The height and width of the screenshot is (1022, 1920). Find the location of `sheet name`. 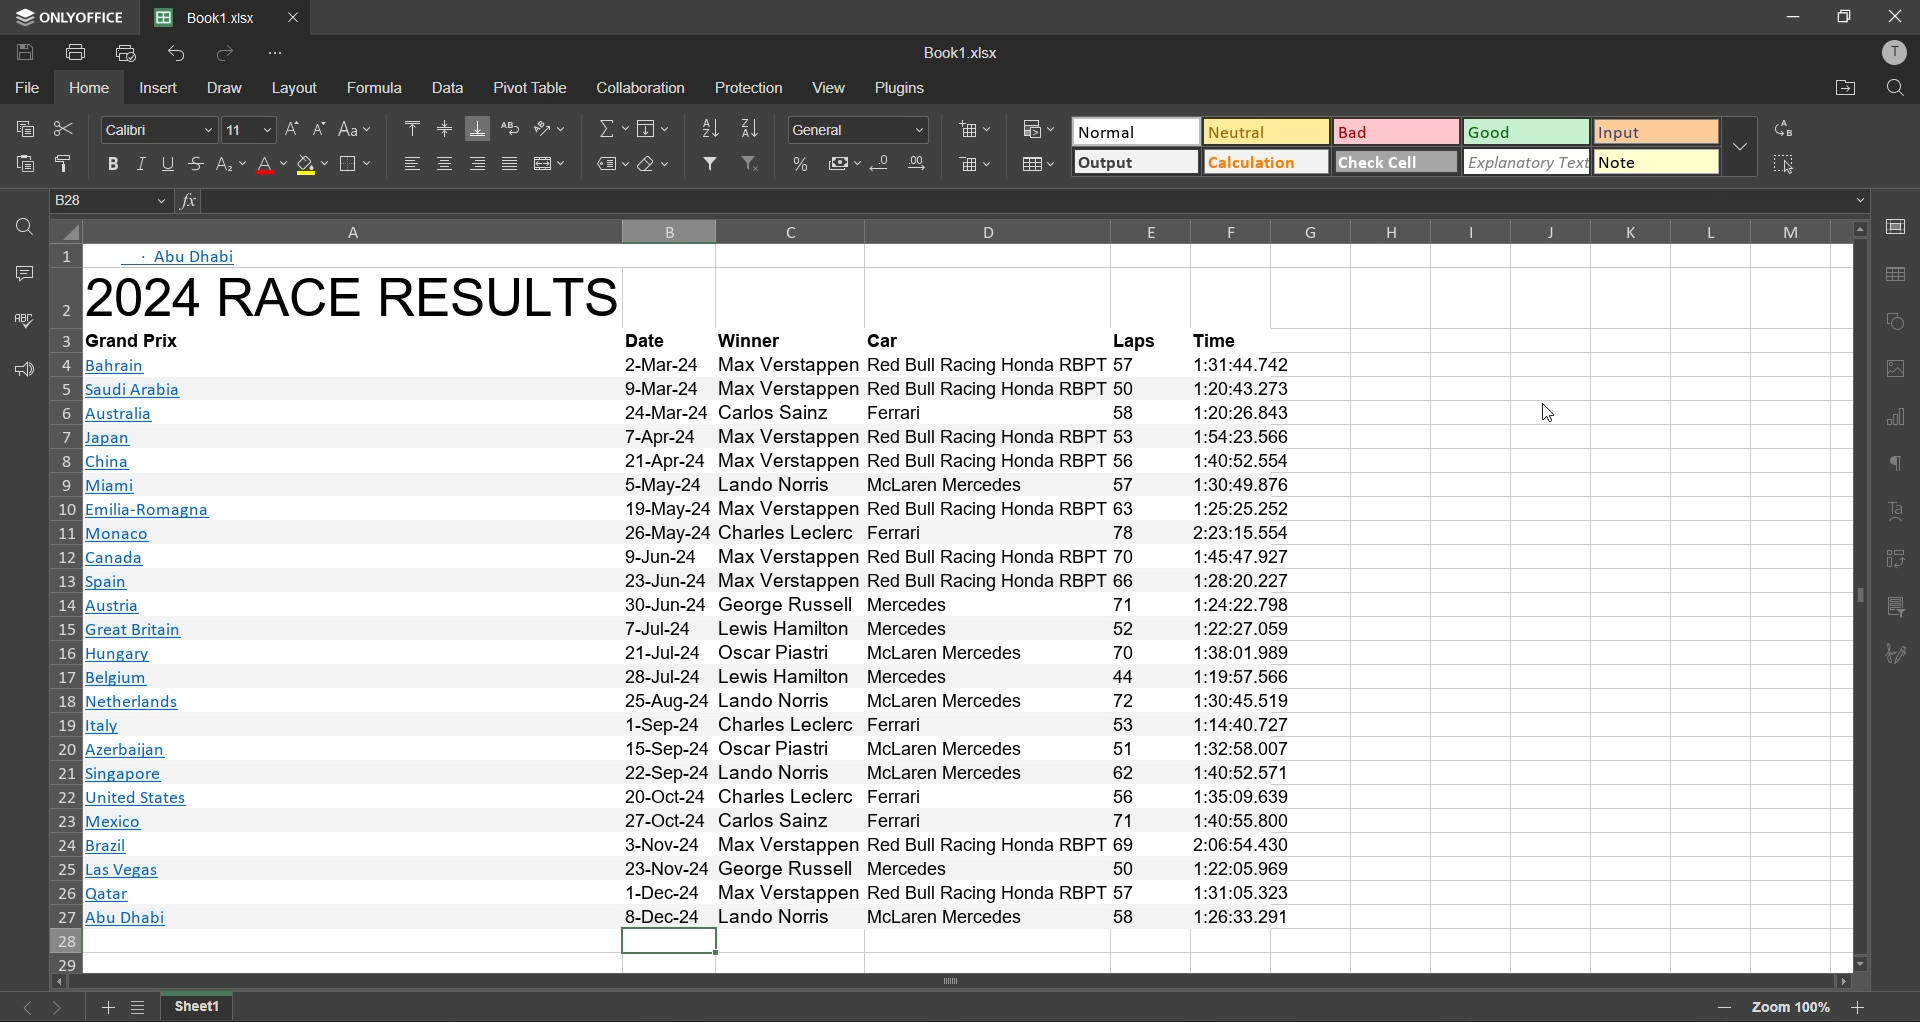

sheet name is located at coordinates (208, 1008).